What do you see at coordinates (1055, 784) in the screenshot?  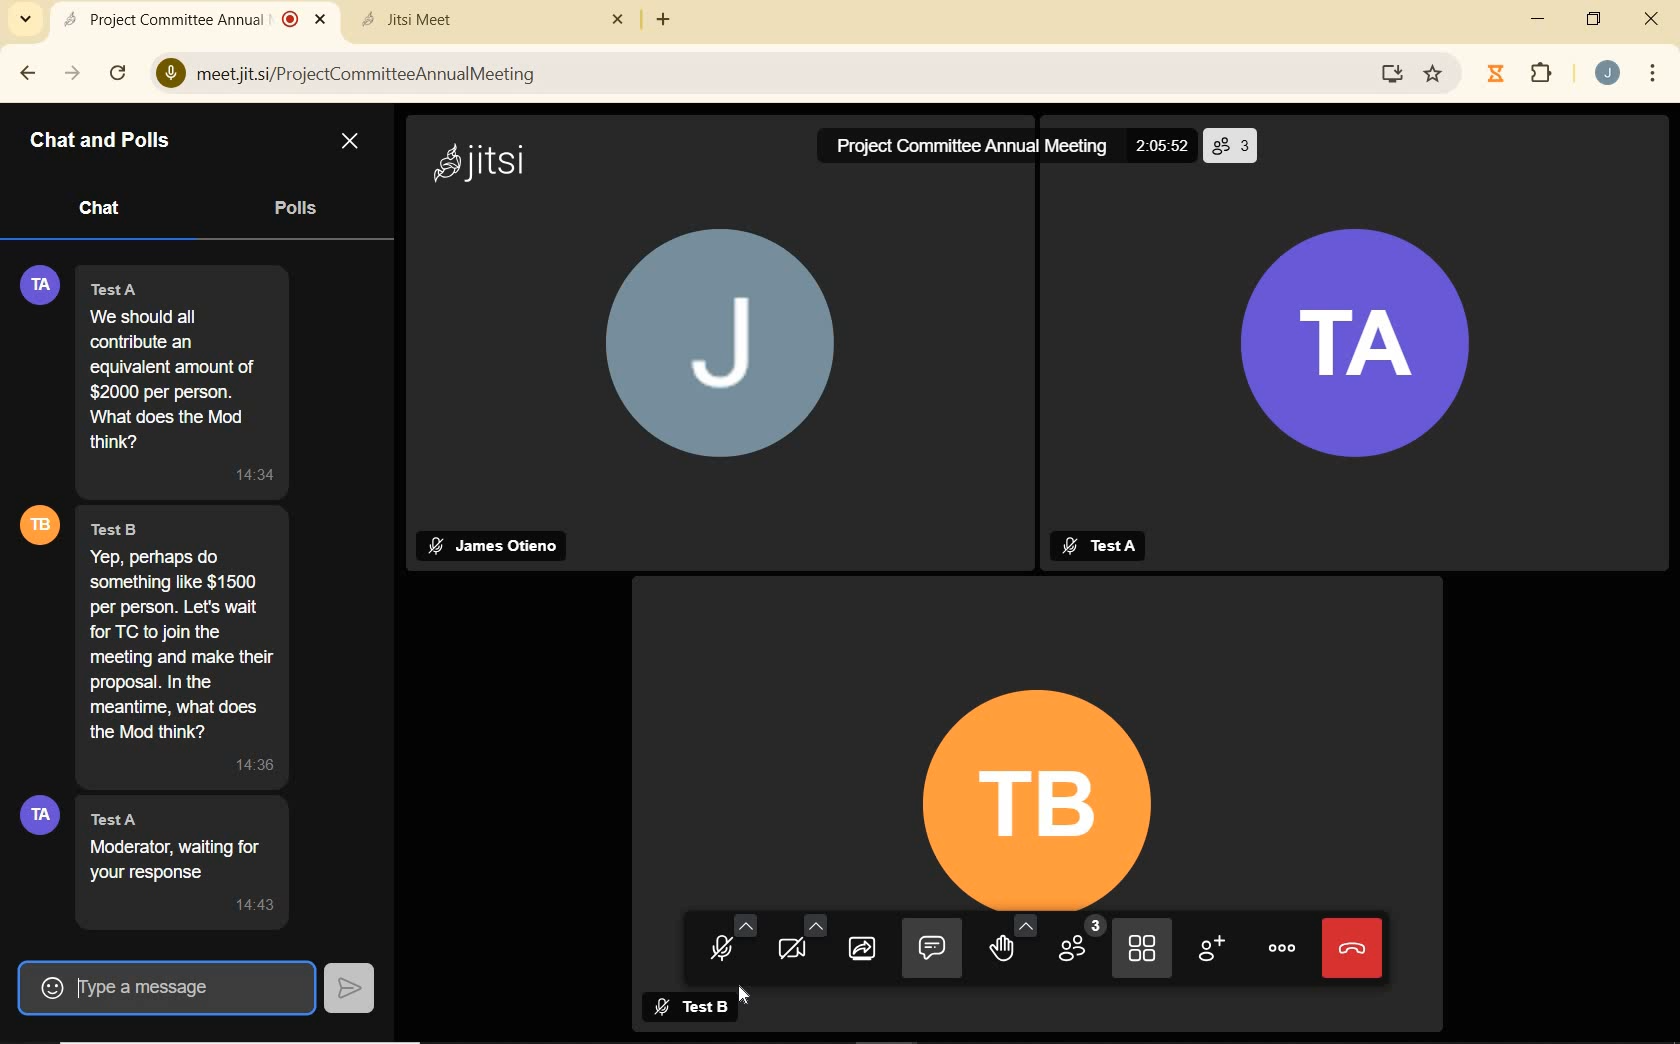 I see `TB` at bounding box center [1055, 784].